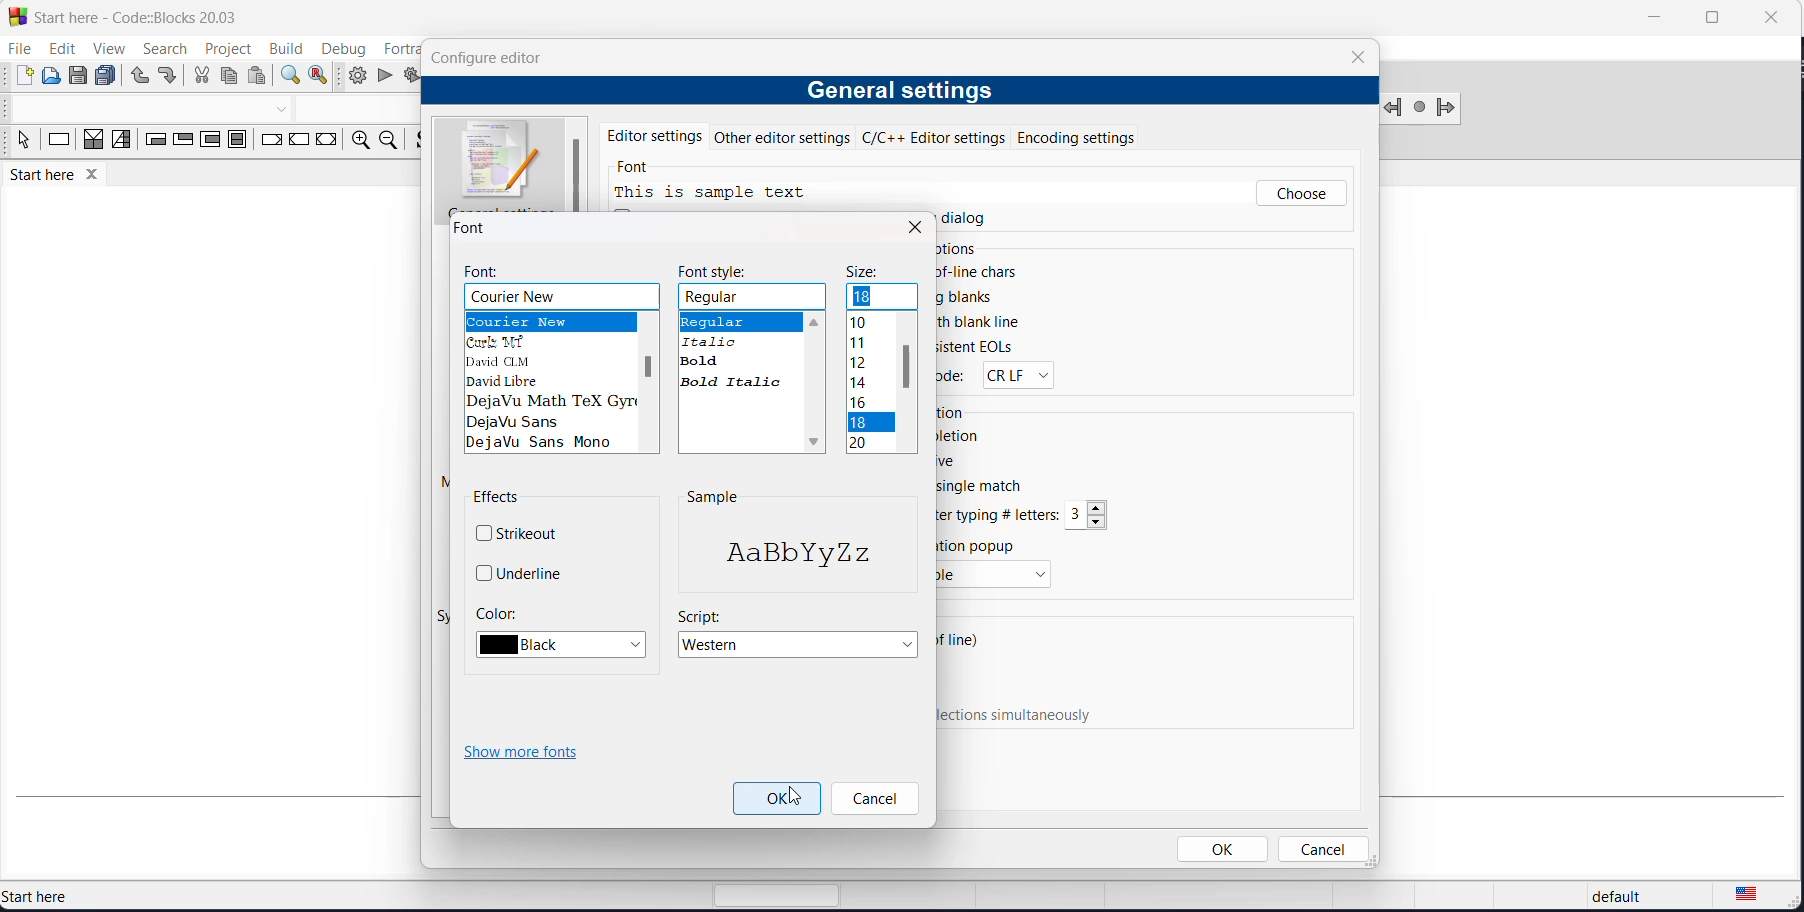 Image resolution: width=1804 pixels, height=912 pixels. Describe the element at coordinates (523, 531) in the screenshot. I see `strikeout checkbox` at that location.